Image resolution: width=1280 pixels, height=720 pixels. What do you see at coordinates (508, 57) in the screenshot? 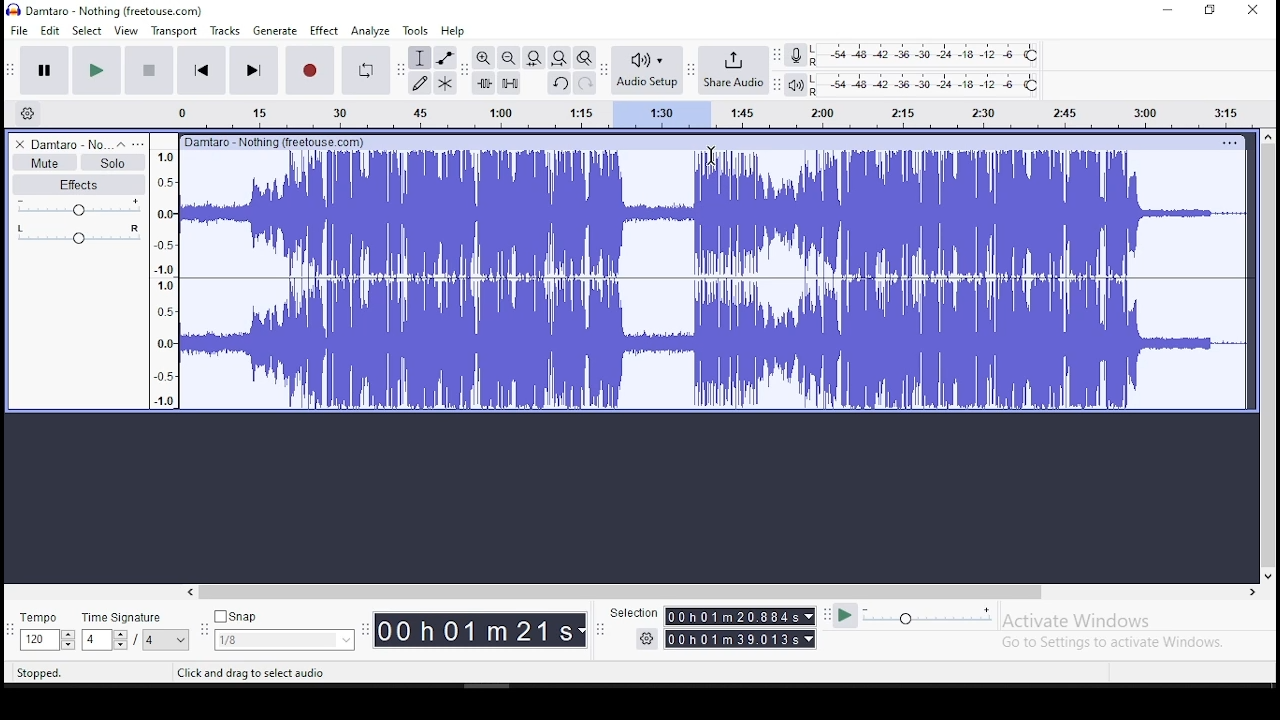
I see `zoom out` at bounding box center [508, 57].